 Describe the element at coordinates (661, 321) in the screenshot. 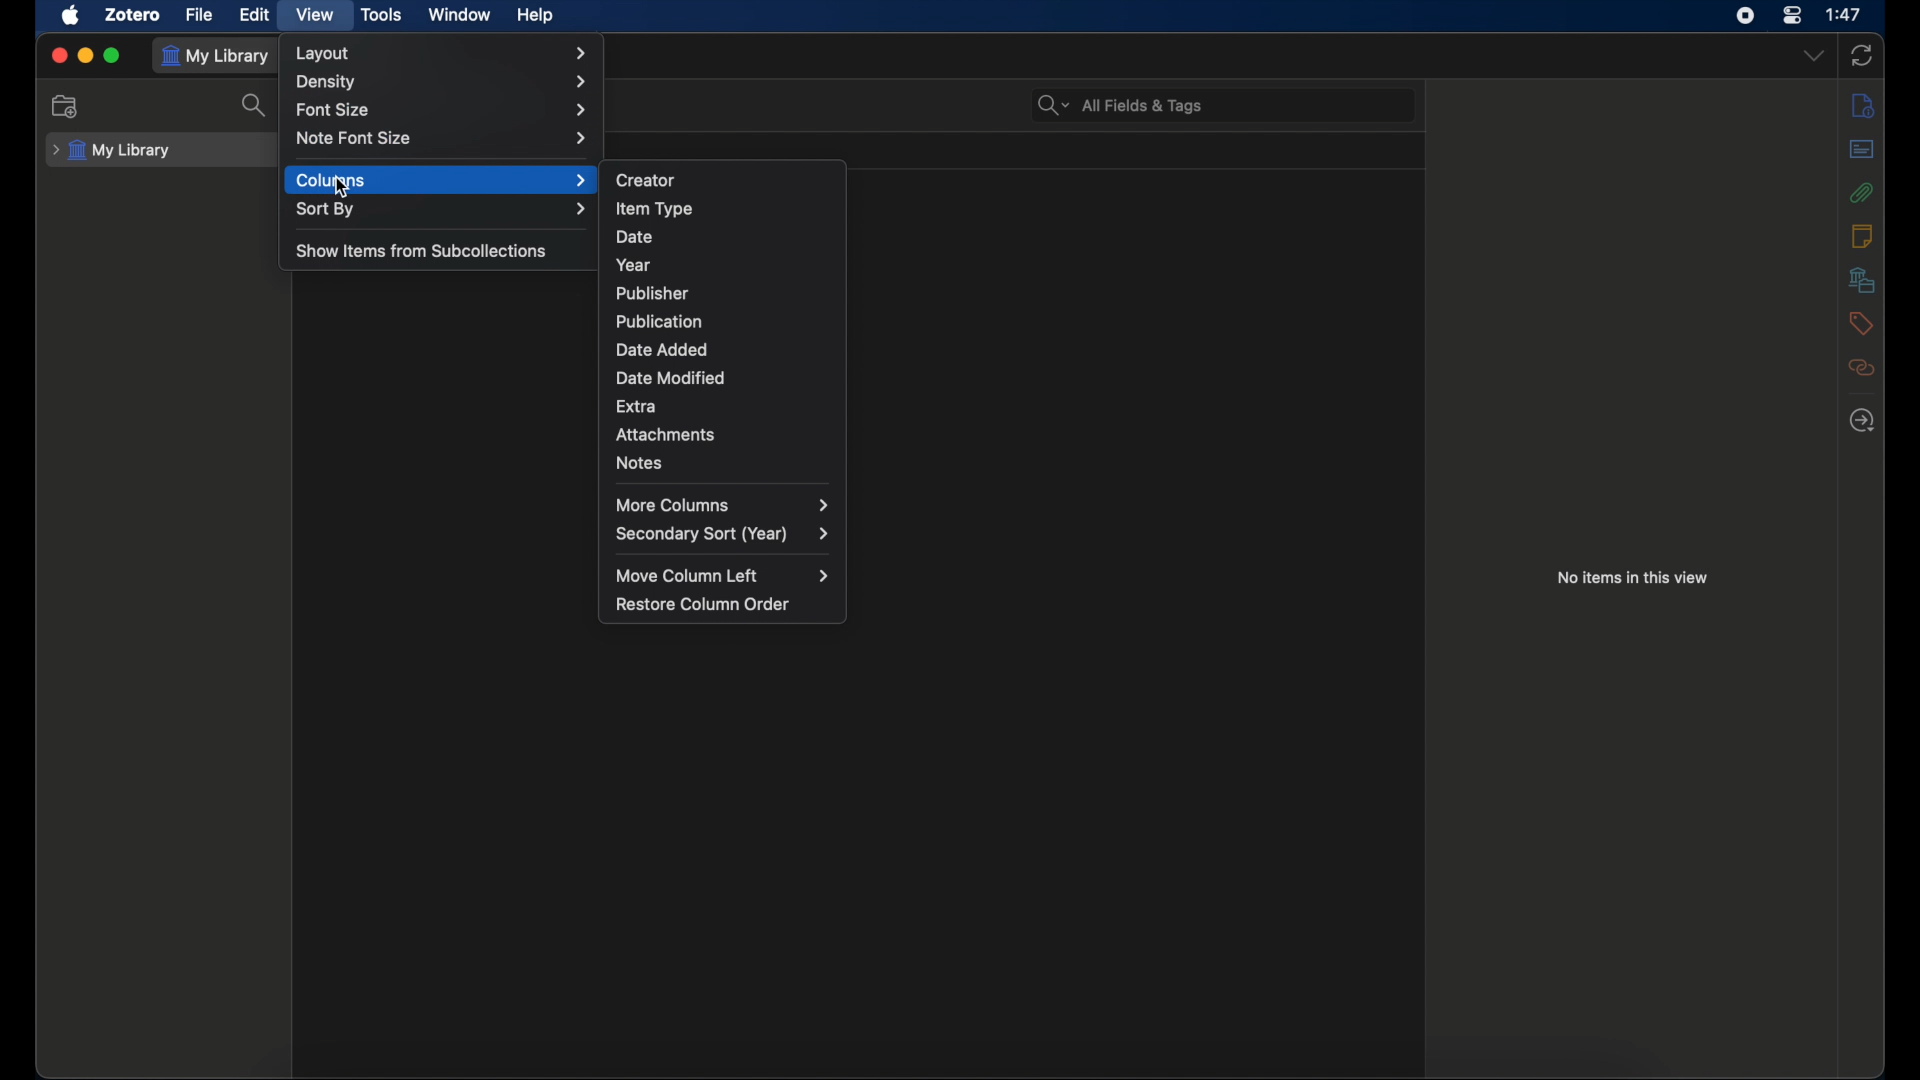

I see `publication` at that location.